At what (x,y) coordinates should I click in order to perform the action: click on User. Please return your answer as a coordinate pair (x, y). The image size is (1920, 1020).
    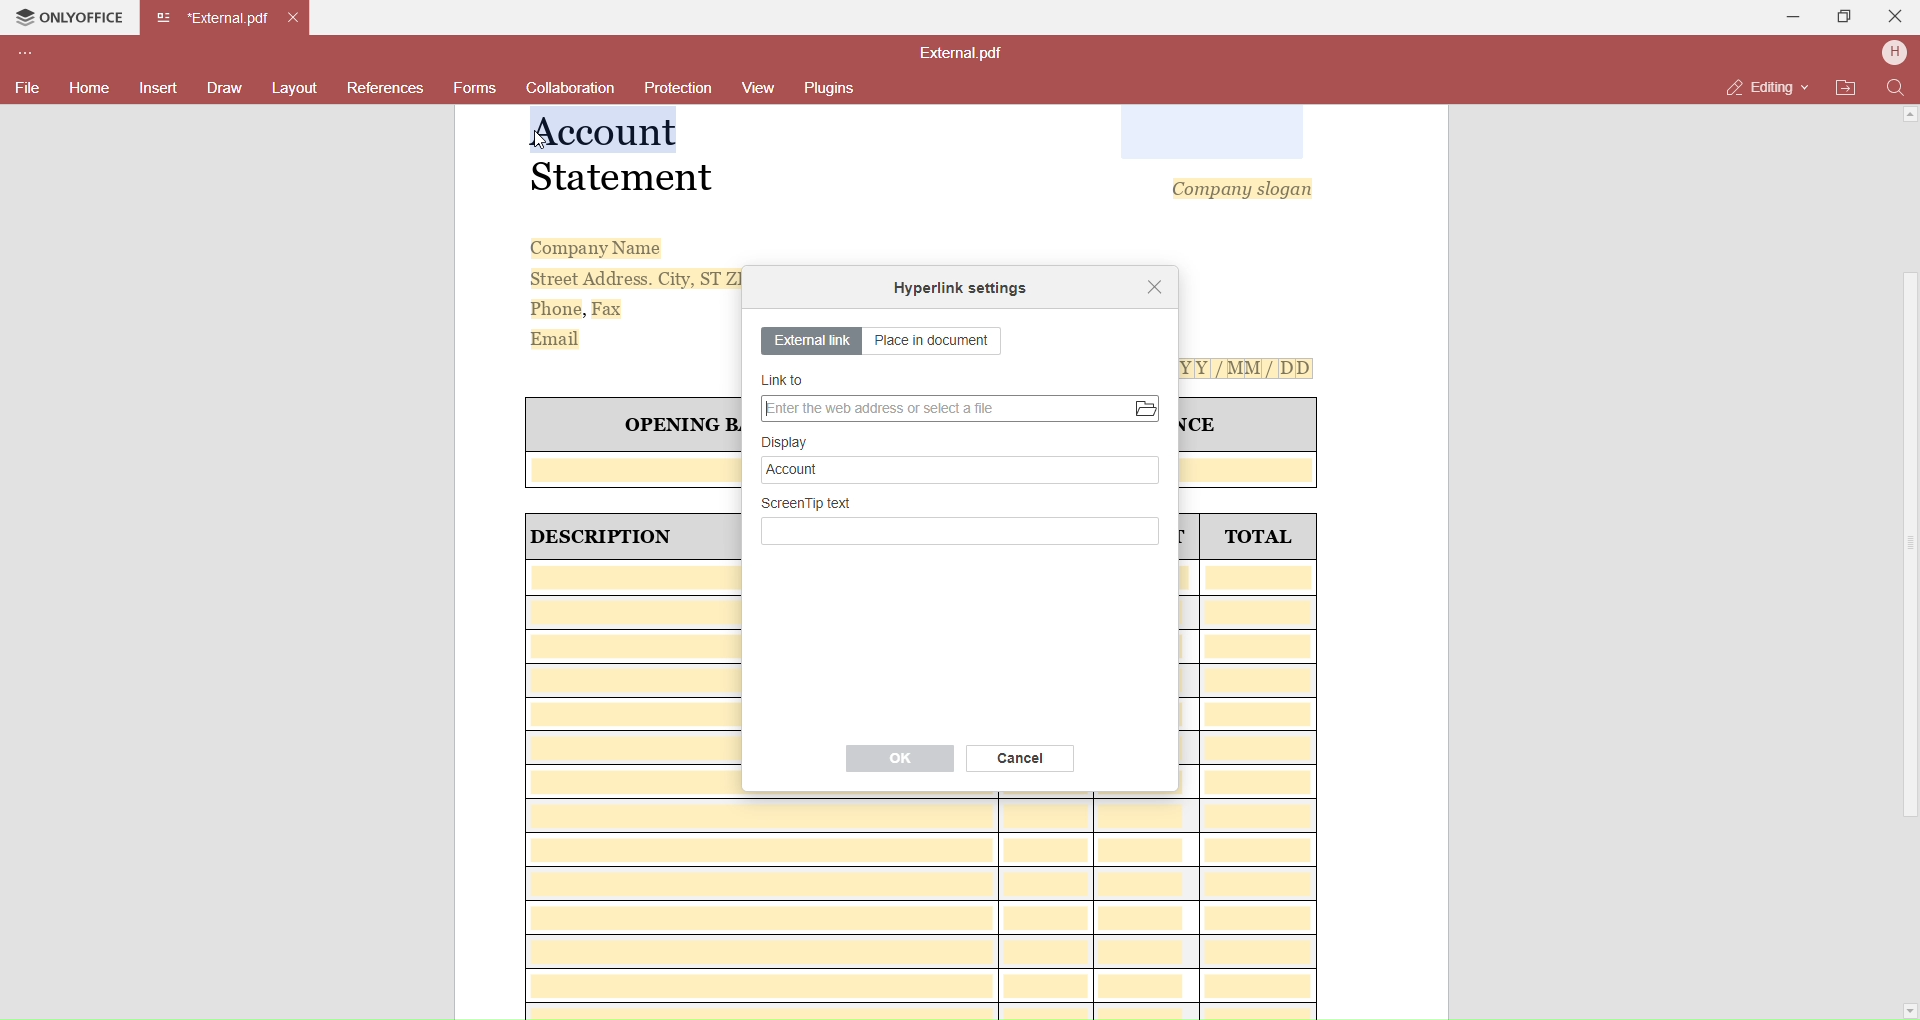
    Looking at the image, I should click on (1894, 54).